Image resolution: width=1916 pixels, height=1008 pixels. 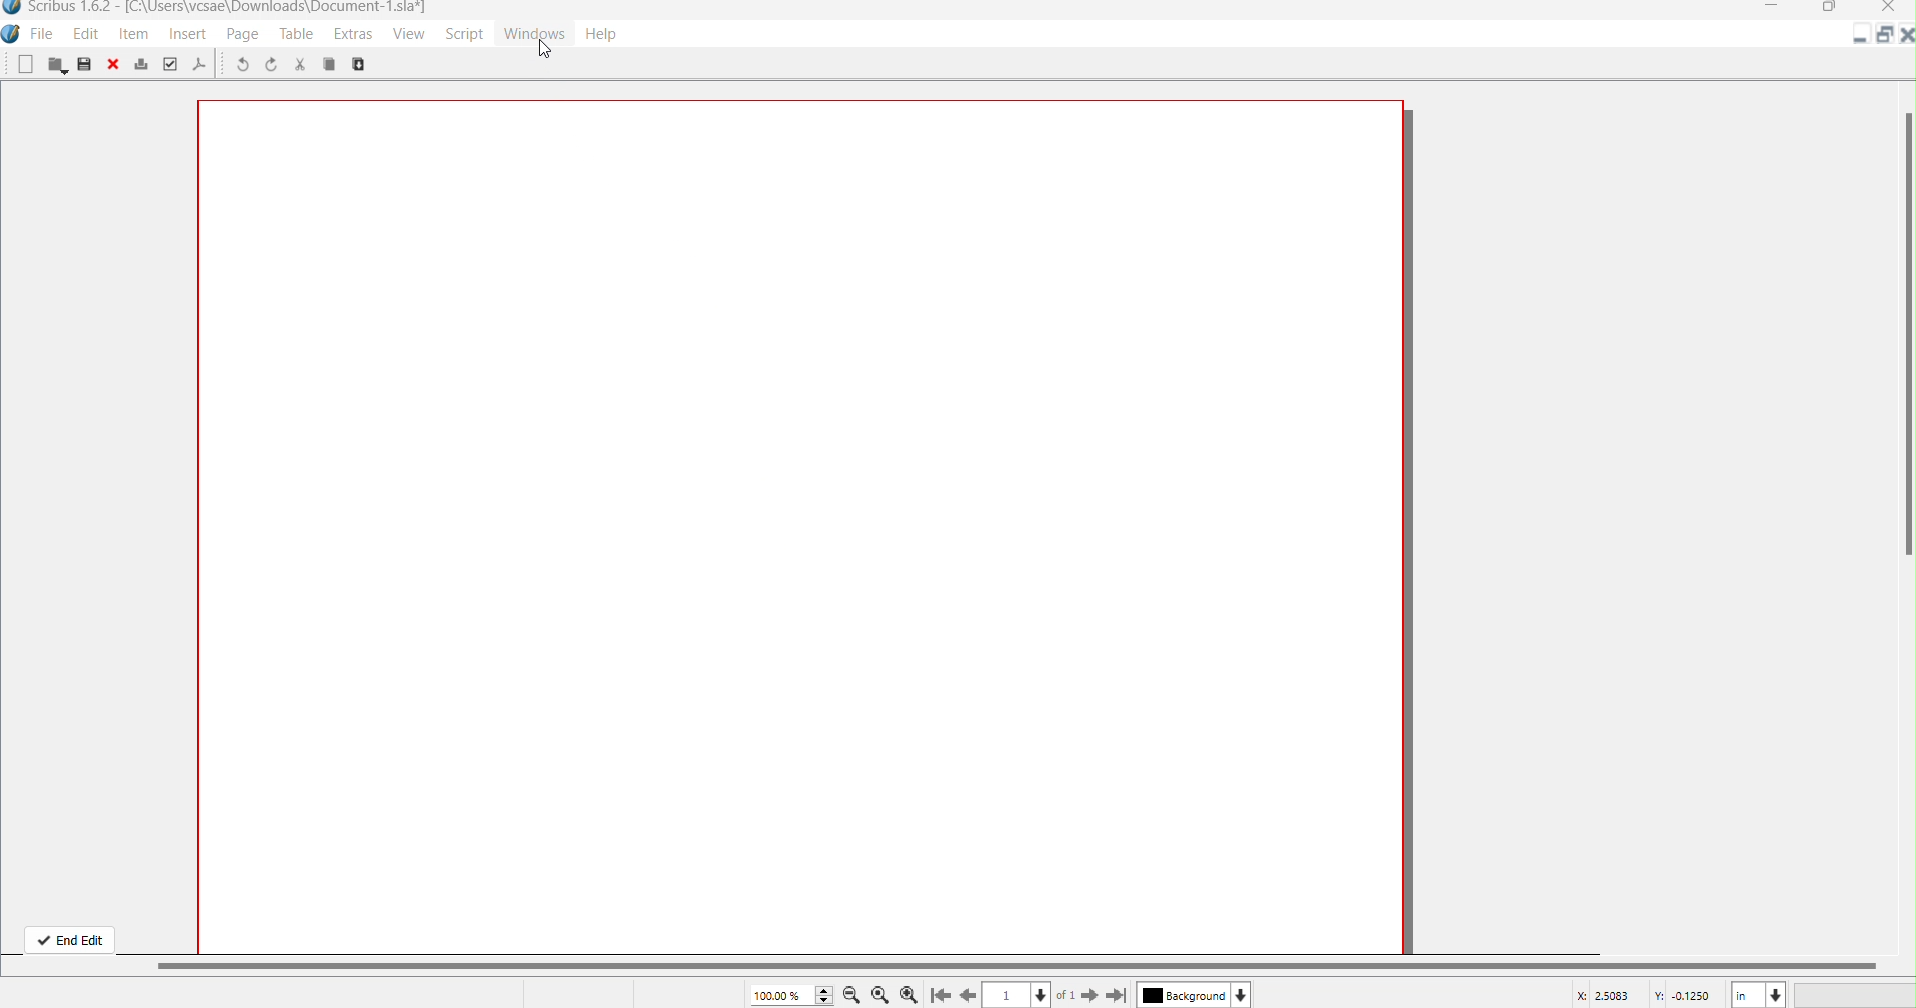 What do you see at coordinates (534, 34) in the screenshot?
I see `Windows` at bounding box center [534, 34].